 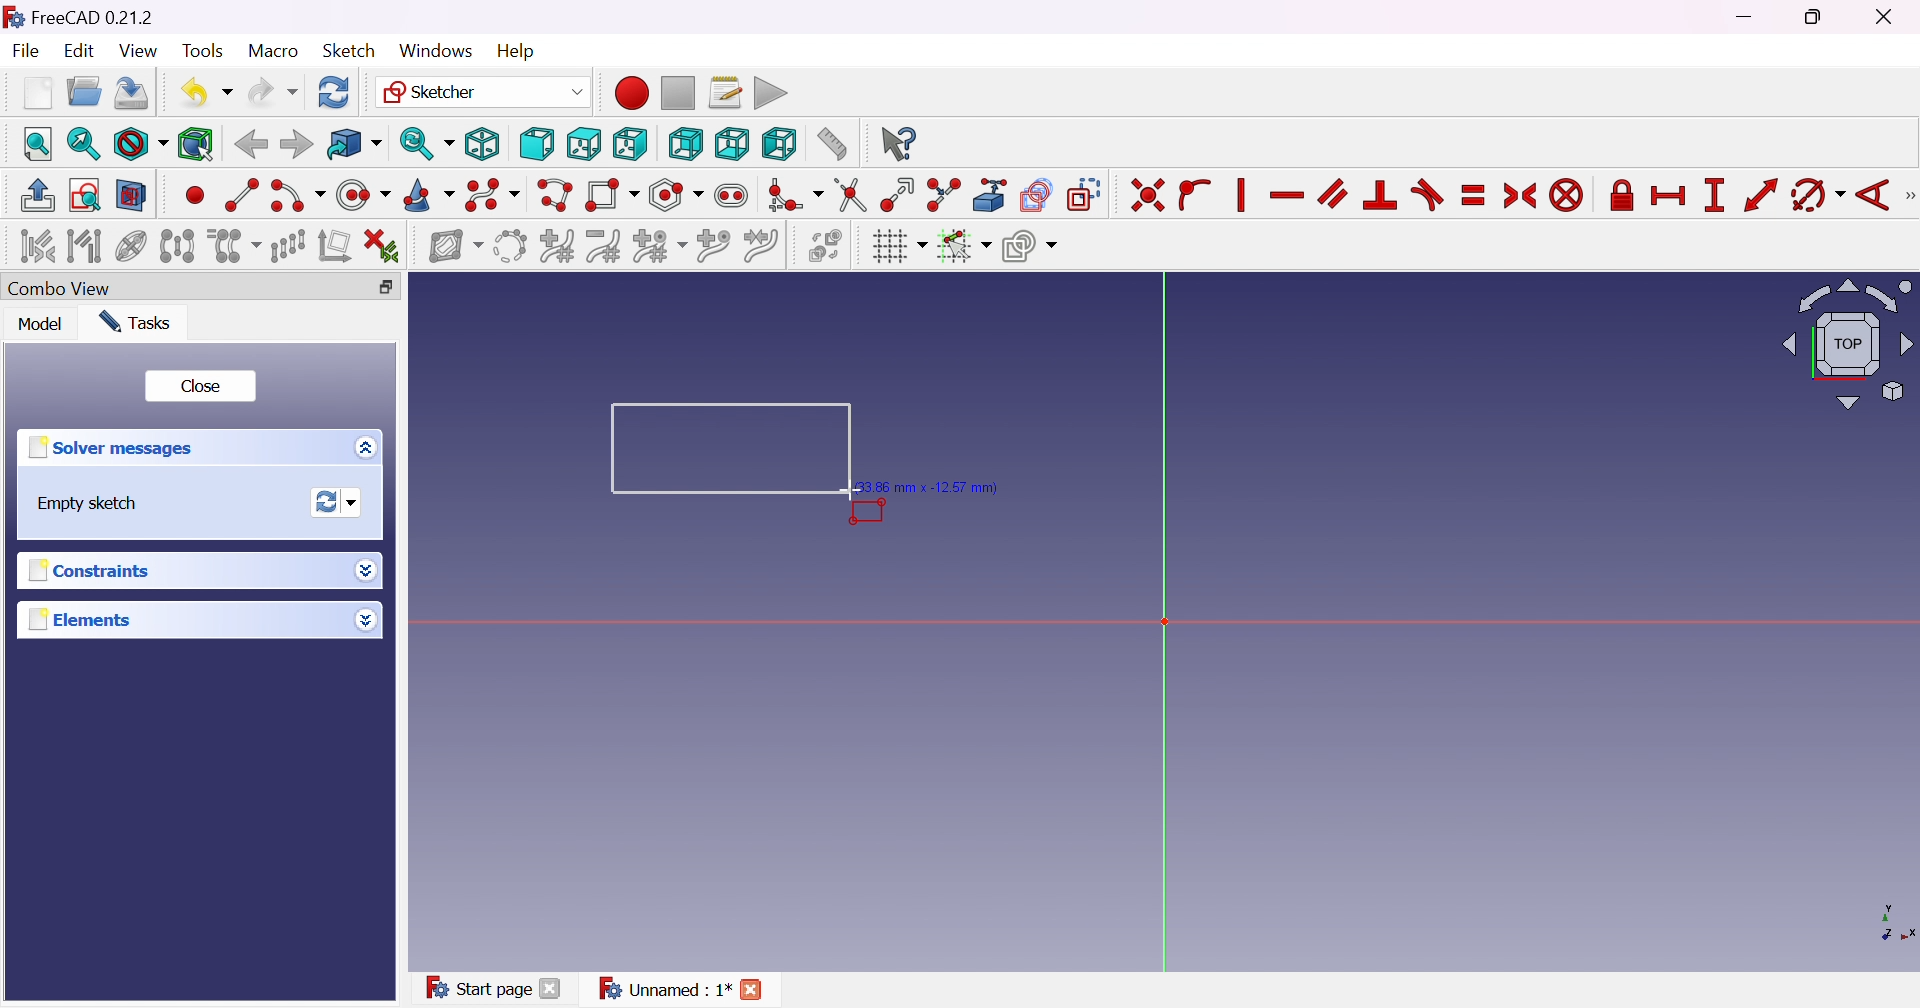 I want to click on Constrain perpendicular, so click(x=1382, y=196).